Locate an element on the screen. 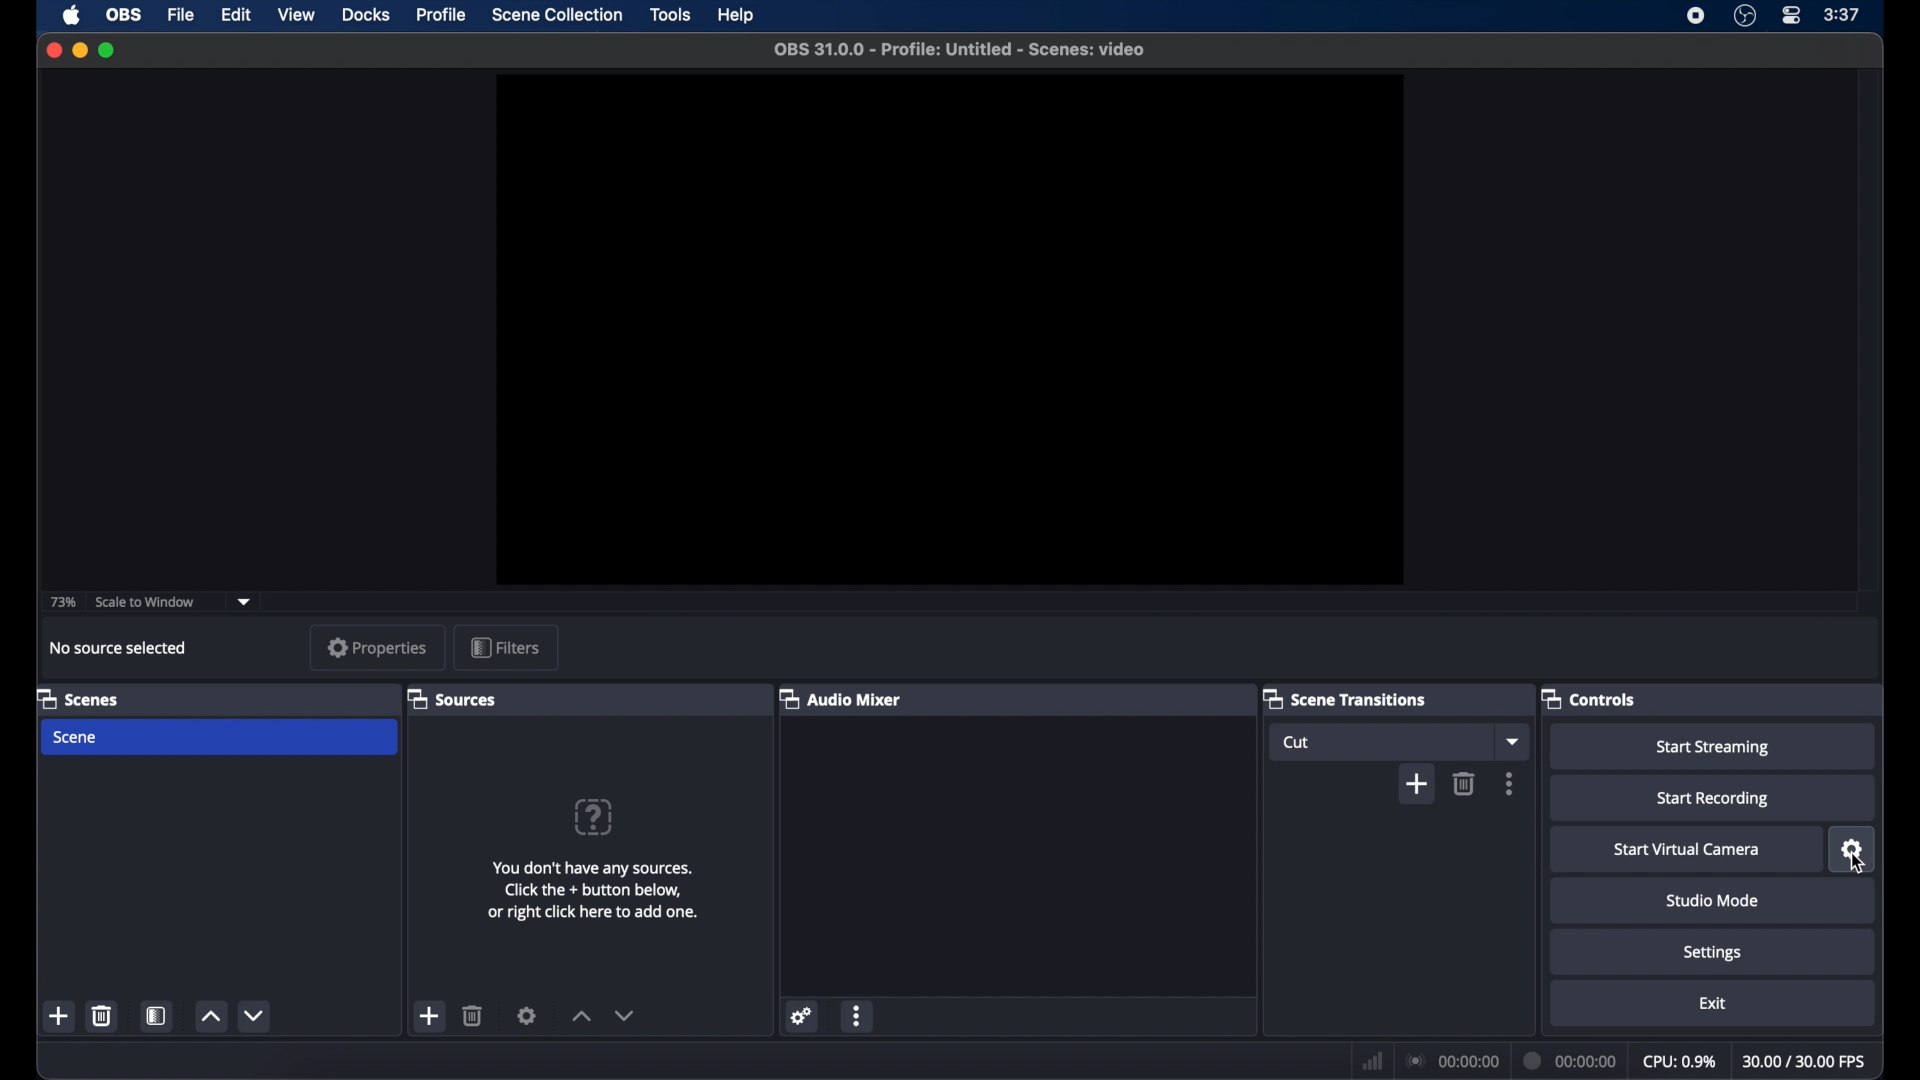 The image size is (1920, 1080). time is located at coordinates (1842, 15).